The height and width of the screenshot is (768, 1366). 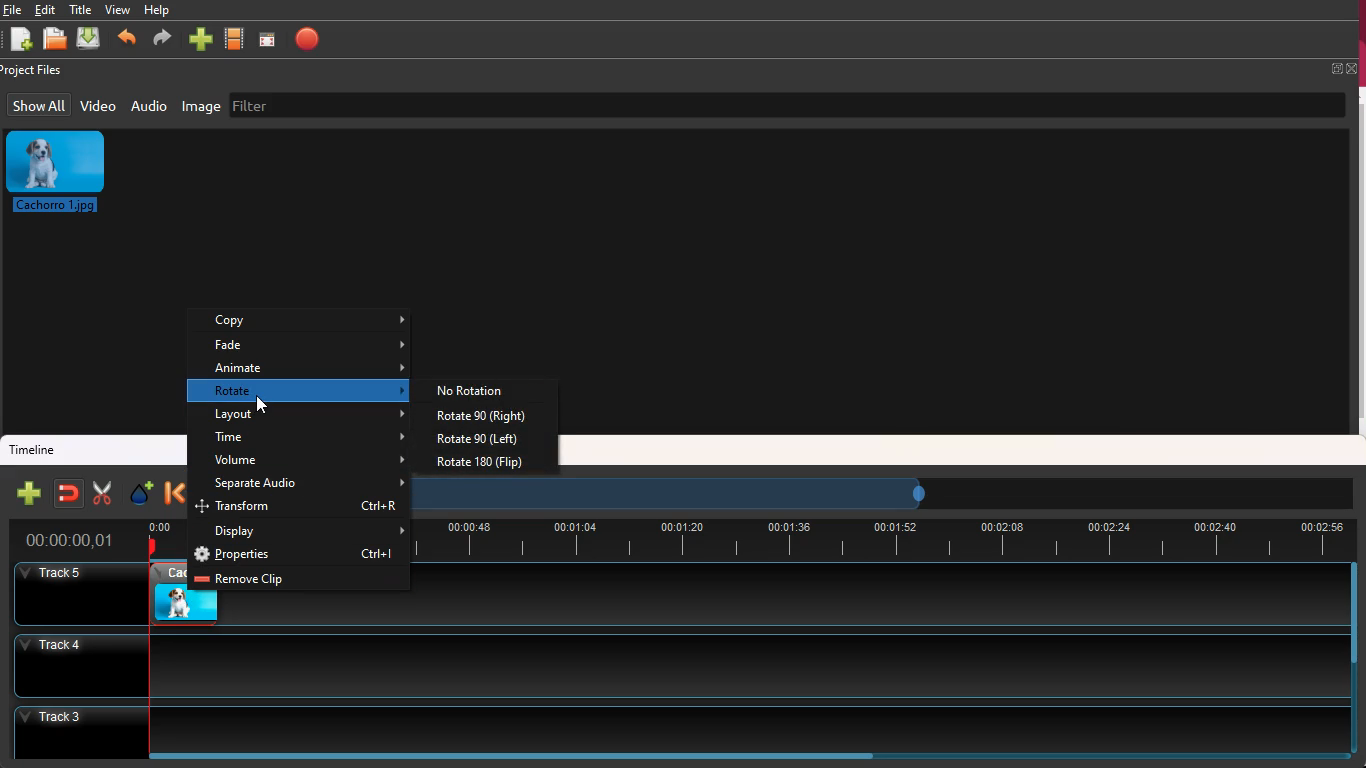 I want to click on filter, so click(x=274, y=108).